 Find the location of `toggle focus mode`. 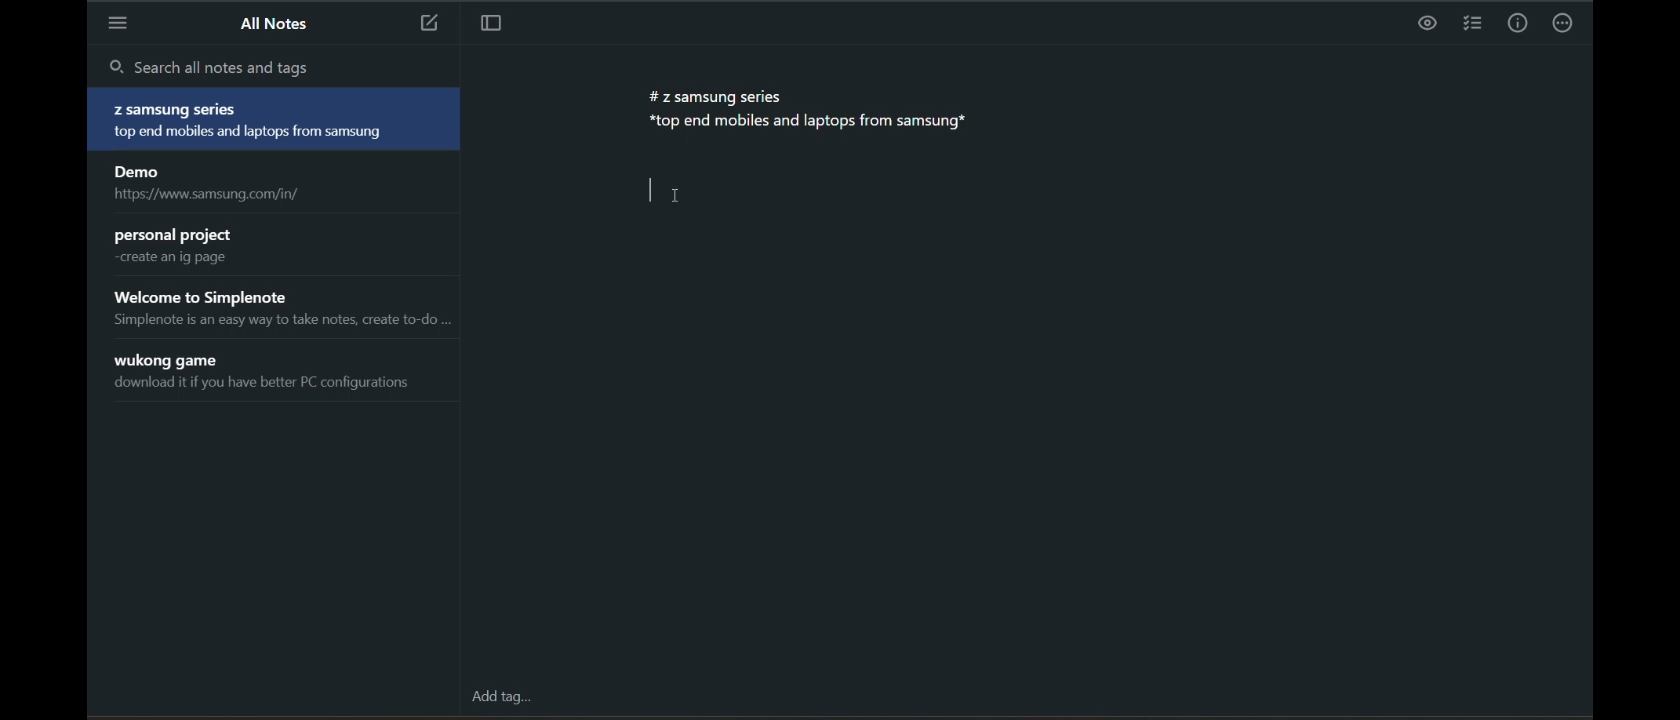

toggle focus mode is located at coordinates (490, 26).